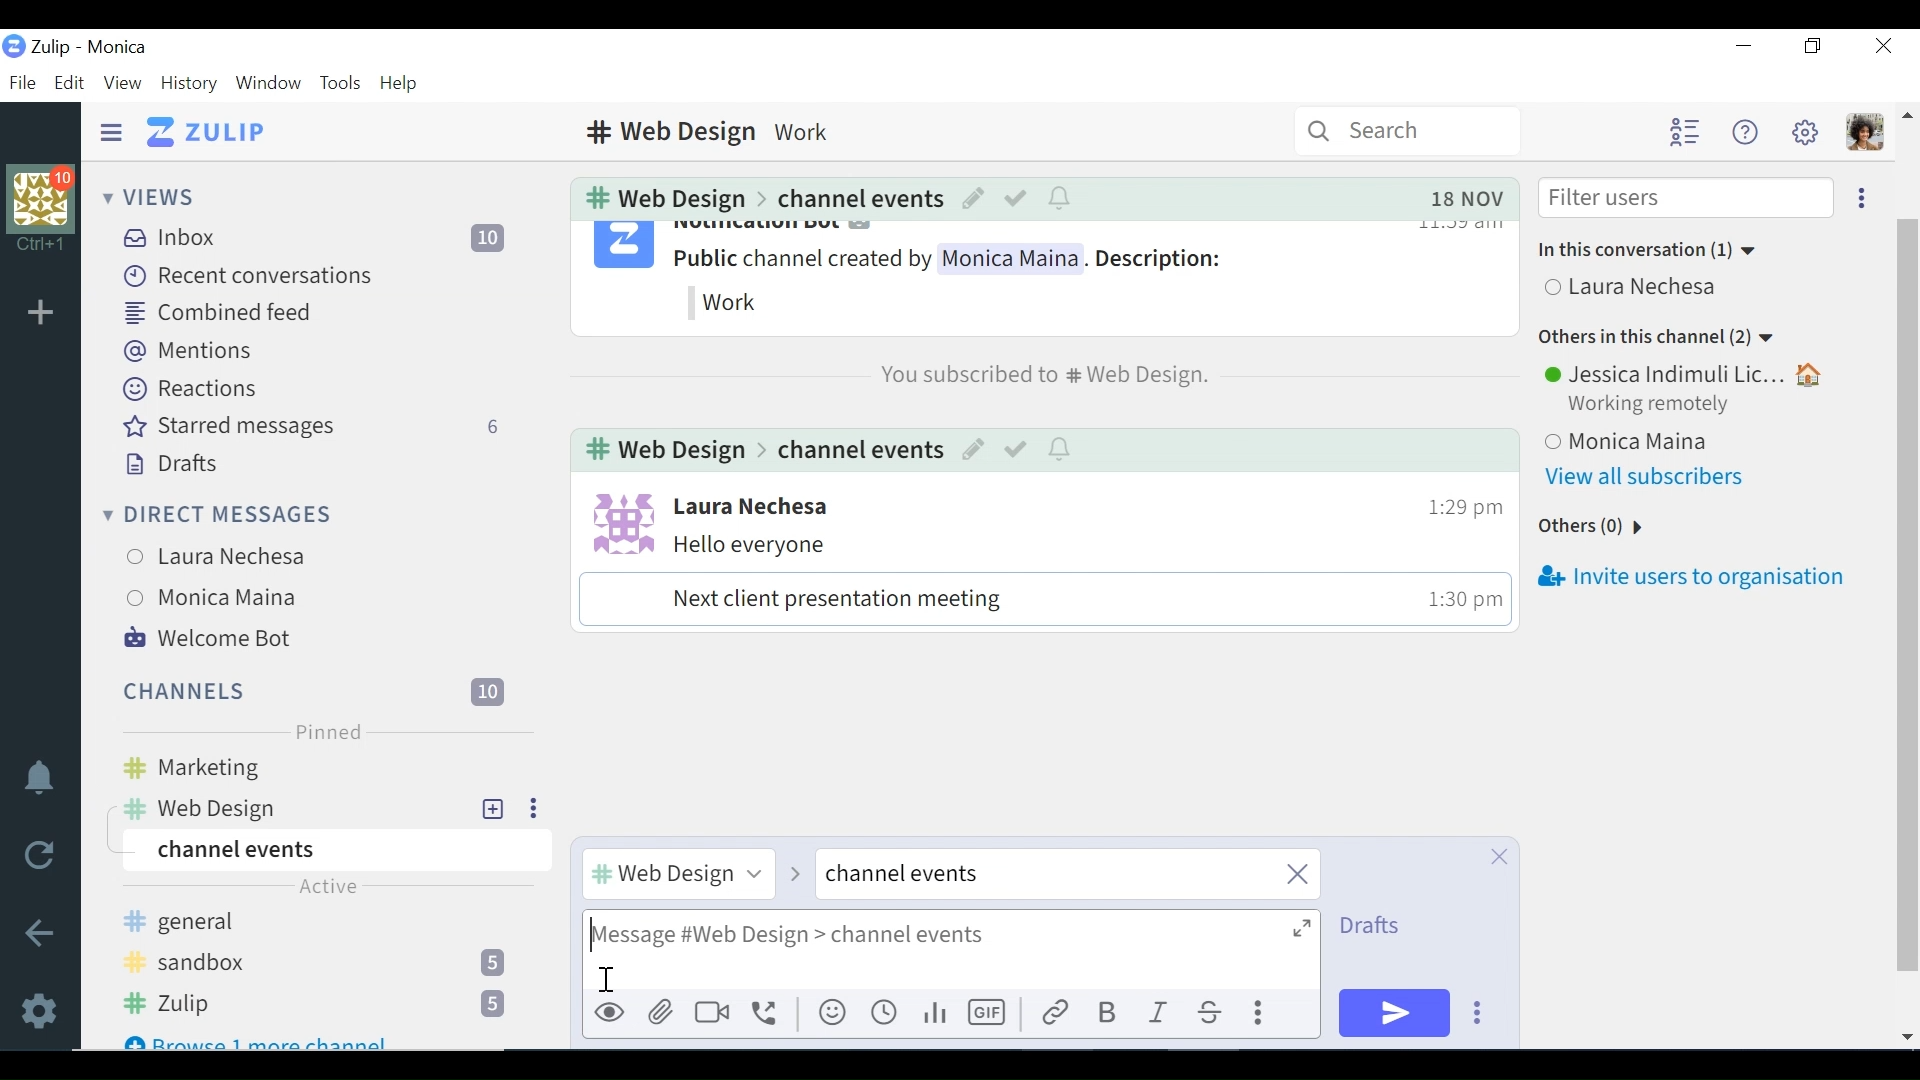 This screenshot has height=1080, width=1920. What do you see at coordinates (1694, 437) in the screenshot?
I see `User` at bounding box center [1694, 437].